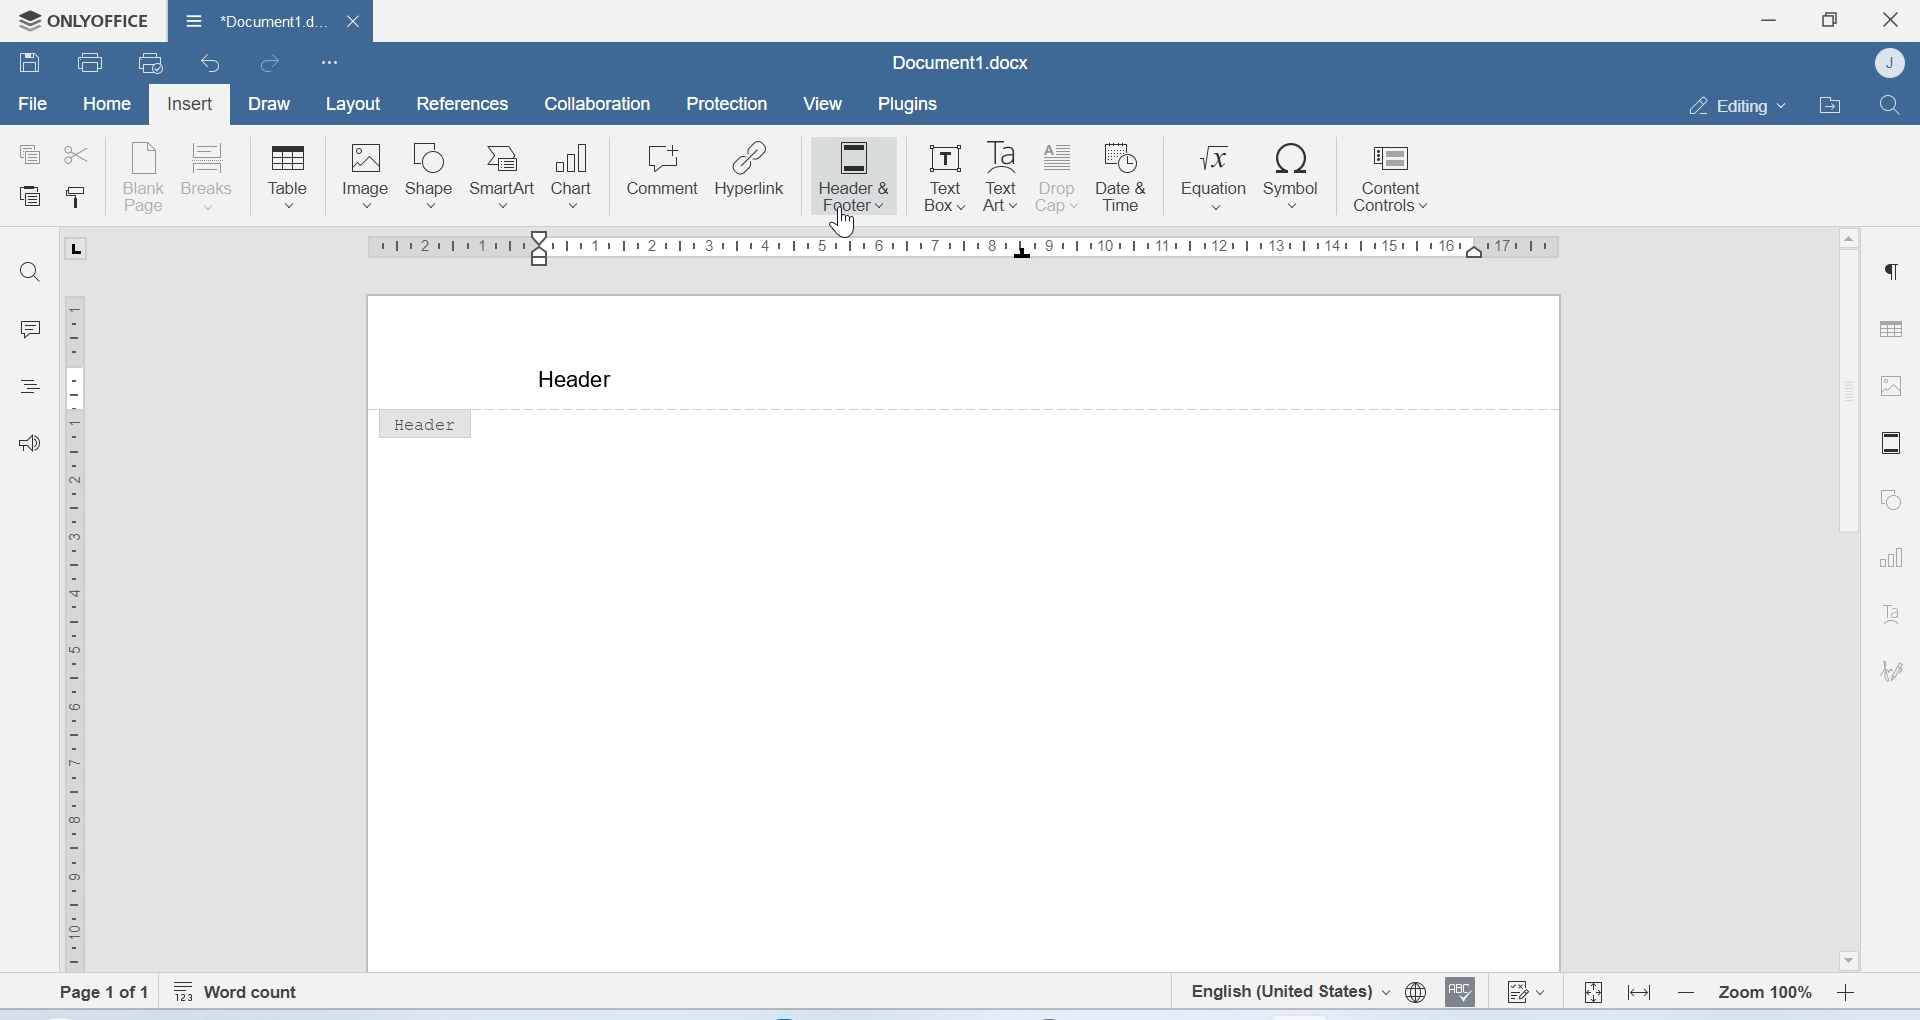  Describe the element at coordinates (1890, 668) in the screenshot. I see `Signature` at that location.